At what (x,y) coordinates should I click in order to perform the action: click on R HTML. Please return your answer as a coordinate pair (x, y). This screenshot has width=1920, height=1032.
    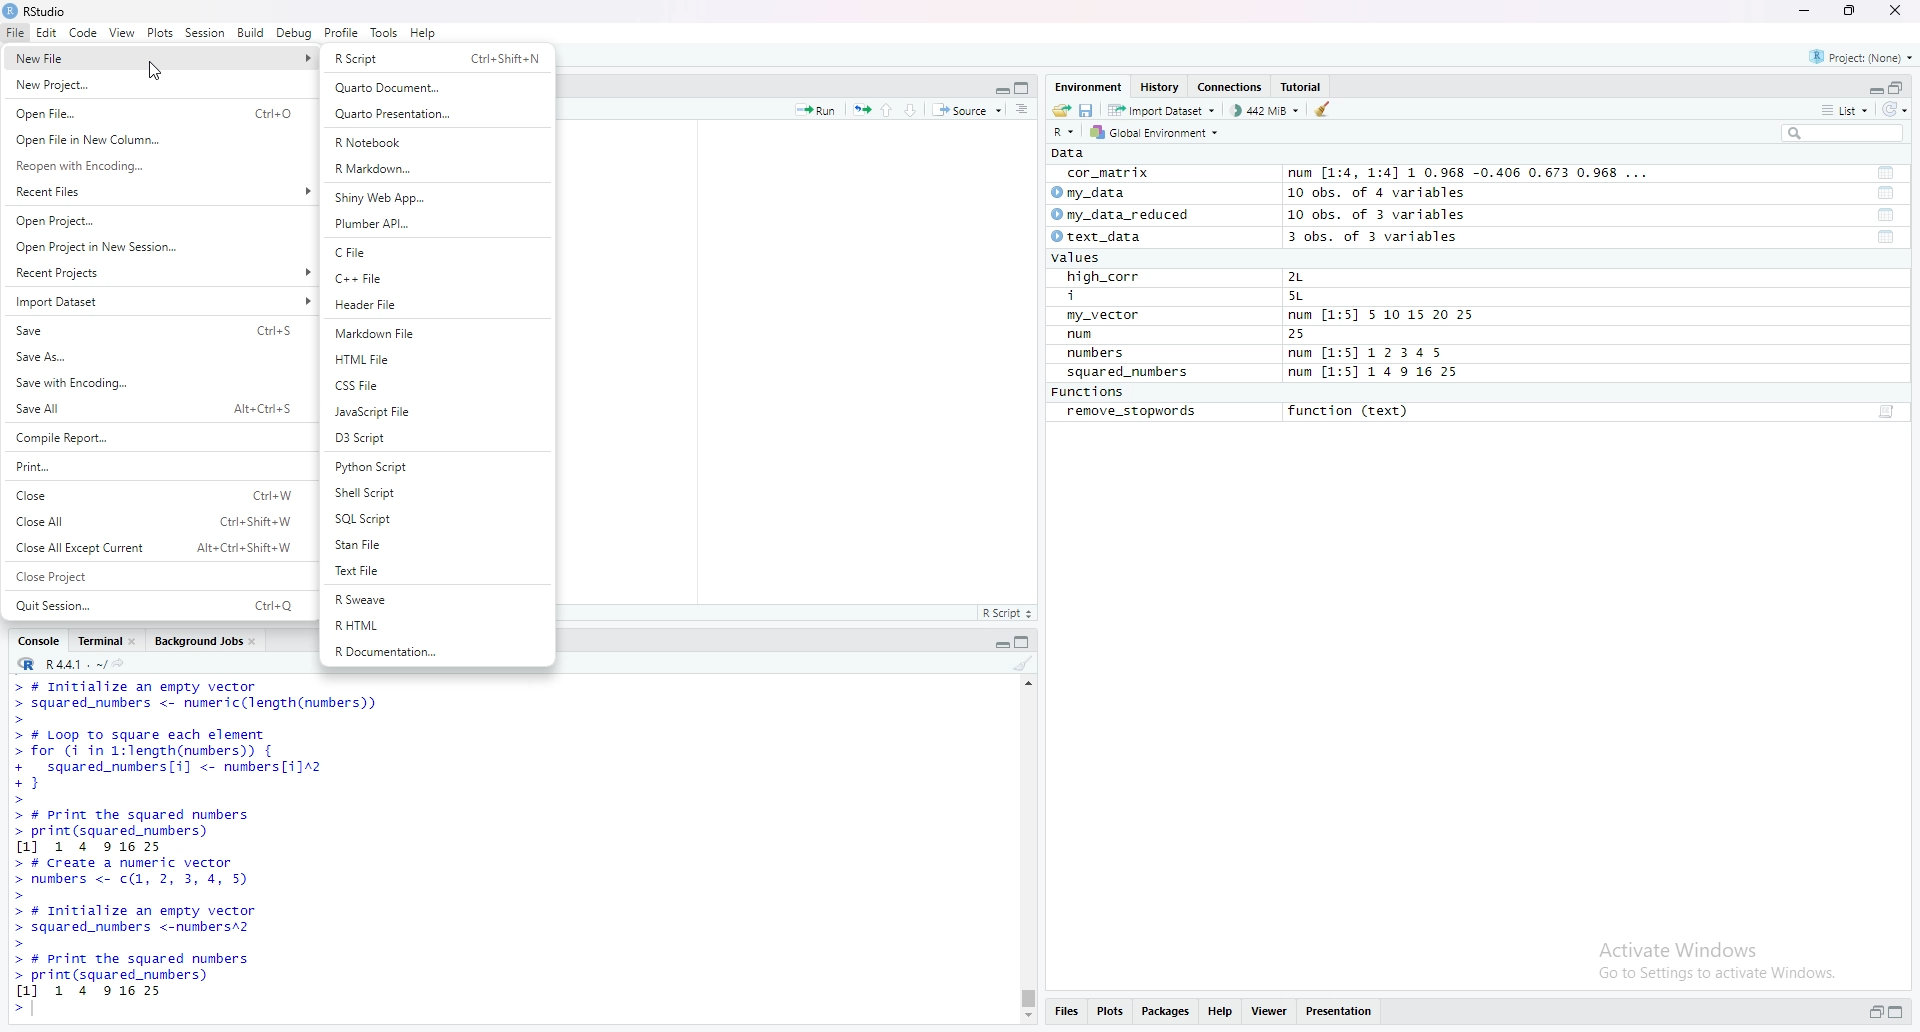
    Looking at the image, I should click on (437, 627).